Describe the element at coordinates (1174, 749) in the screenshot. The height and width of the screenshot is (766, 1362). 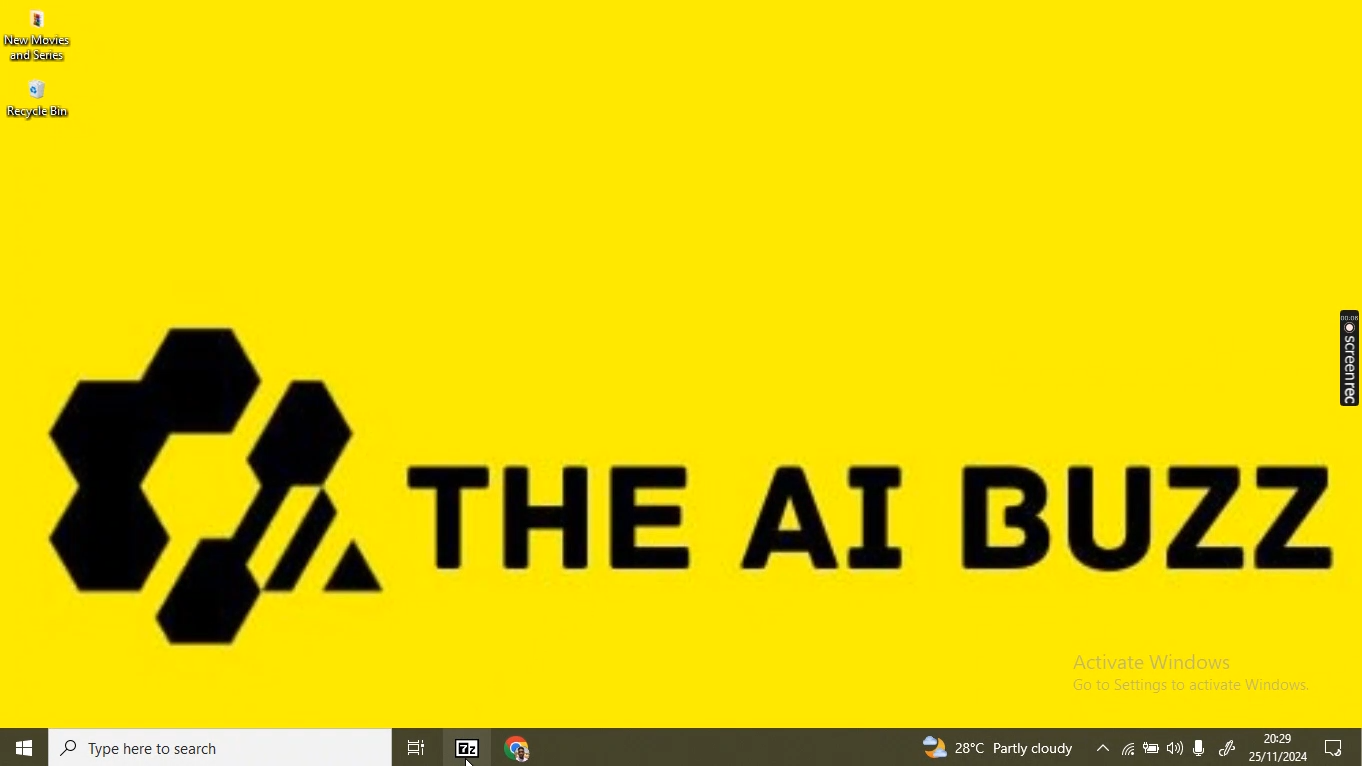
I see `microphone` at that location.